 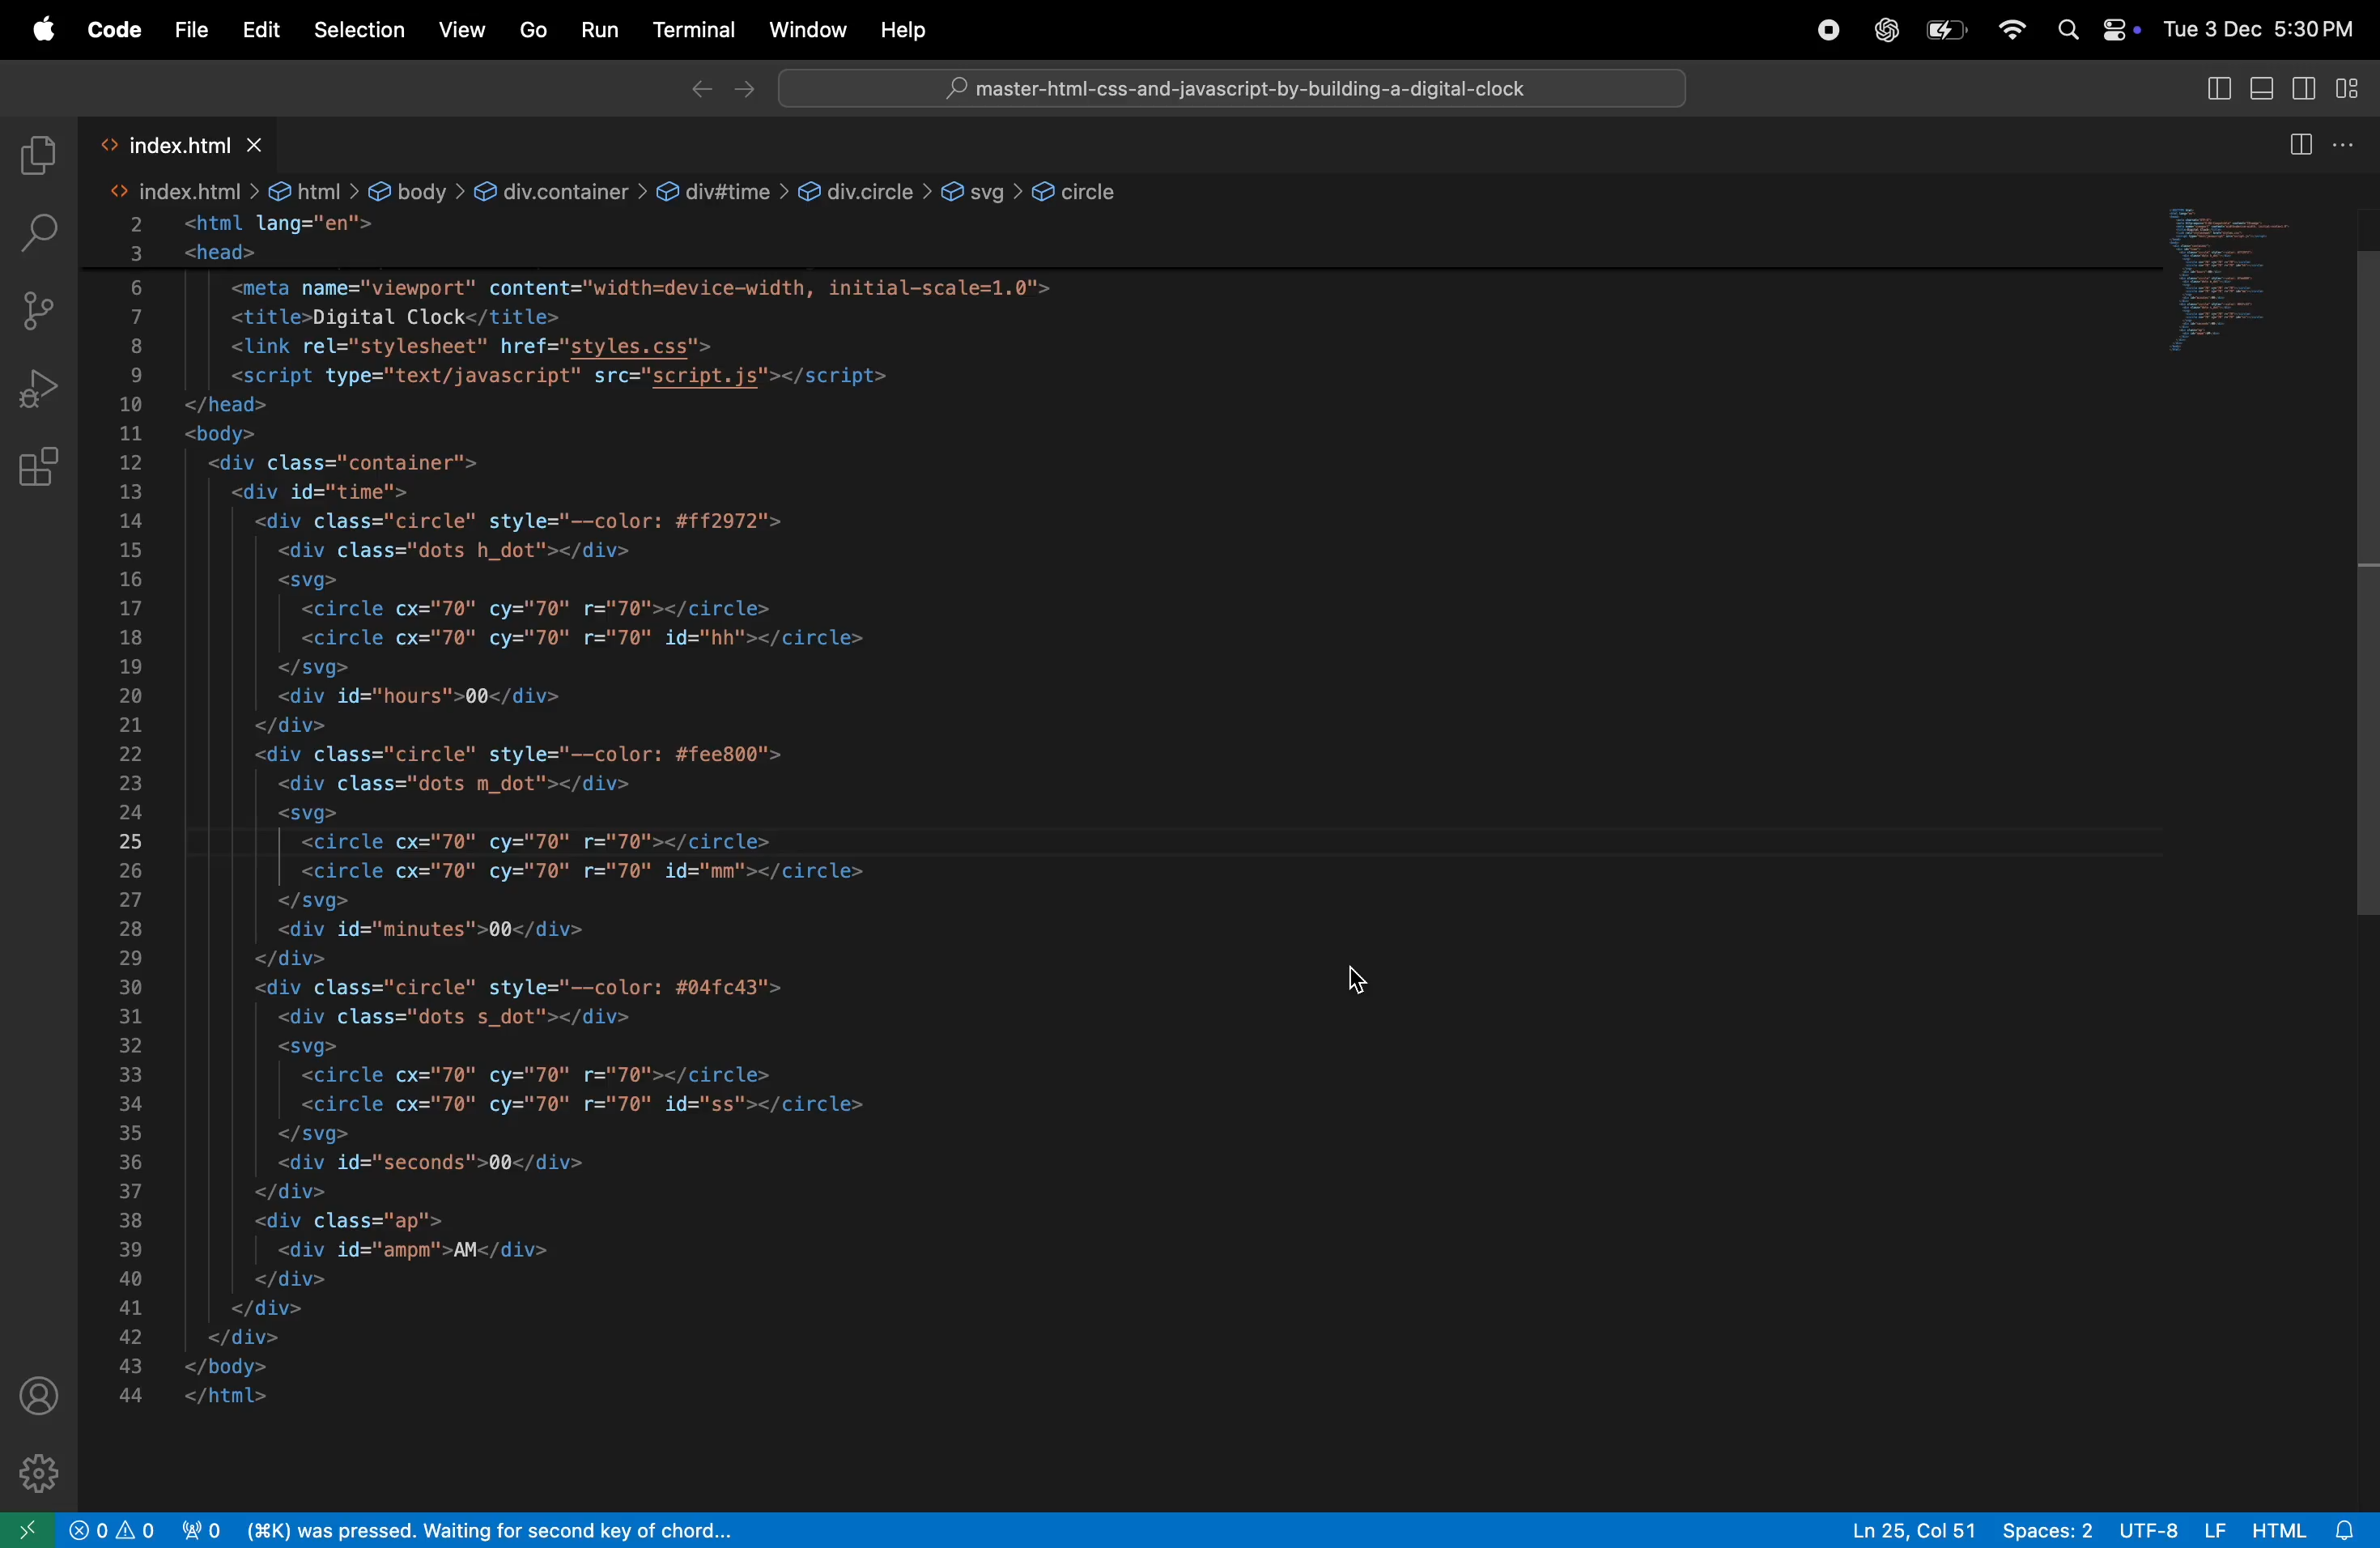 I want to click on toggle primary sidebar, so click(x=2218, y=88).